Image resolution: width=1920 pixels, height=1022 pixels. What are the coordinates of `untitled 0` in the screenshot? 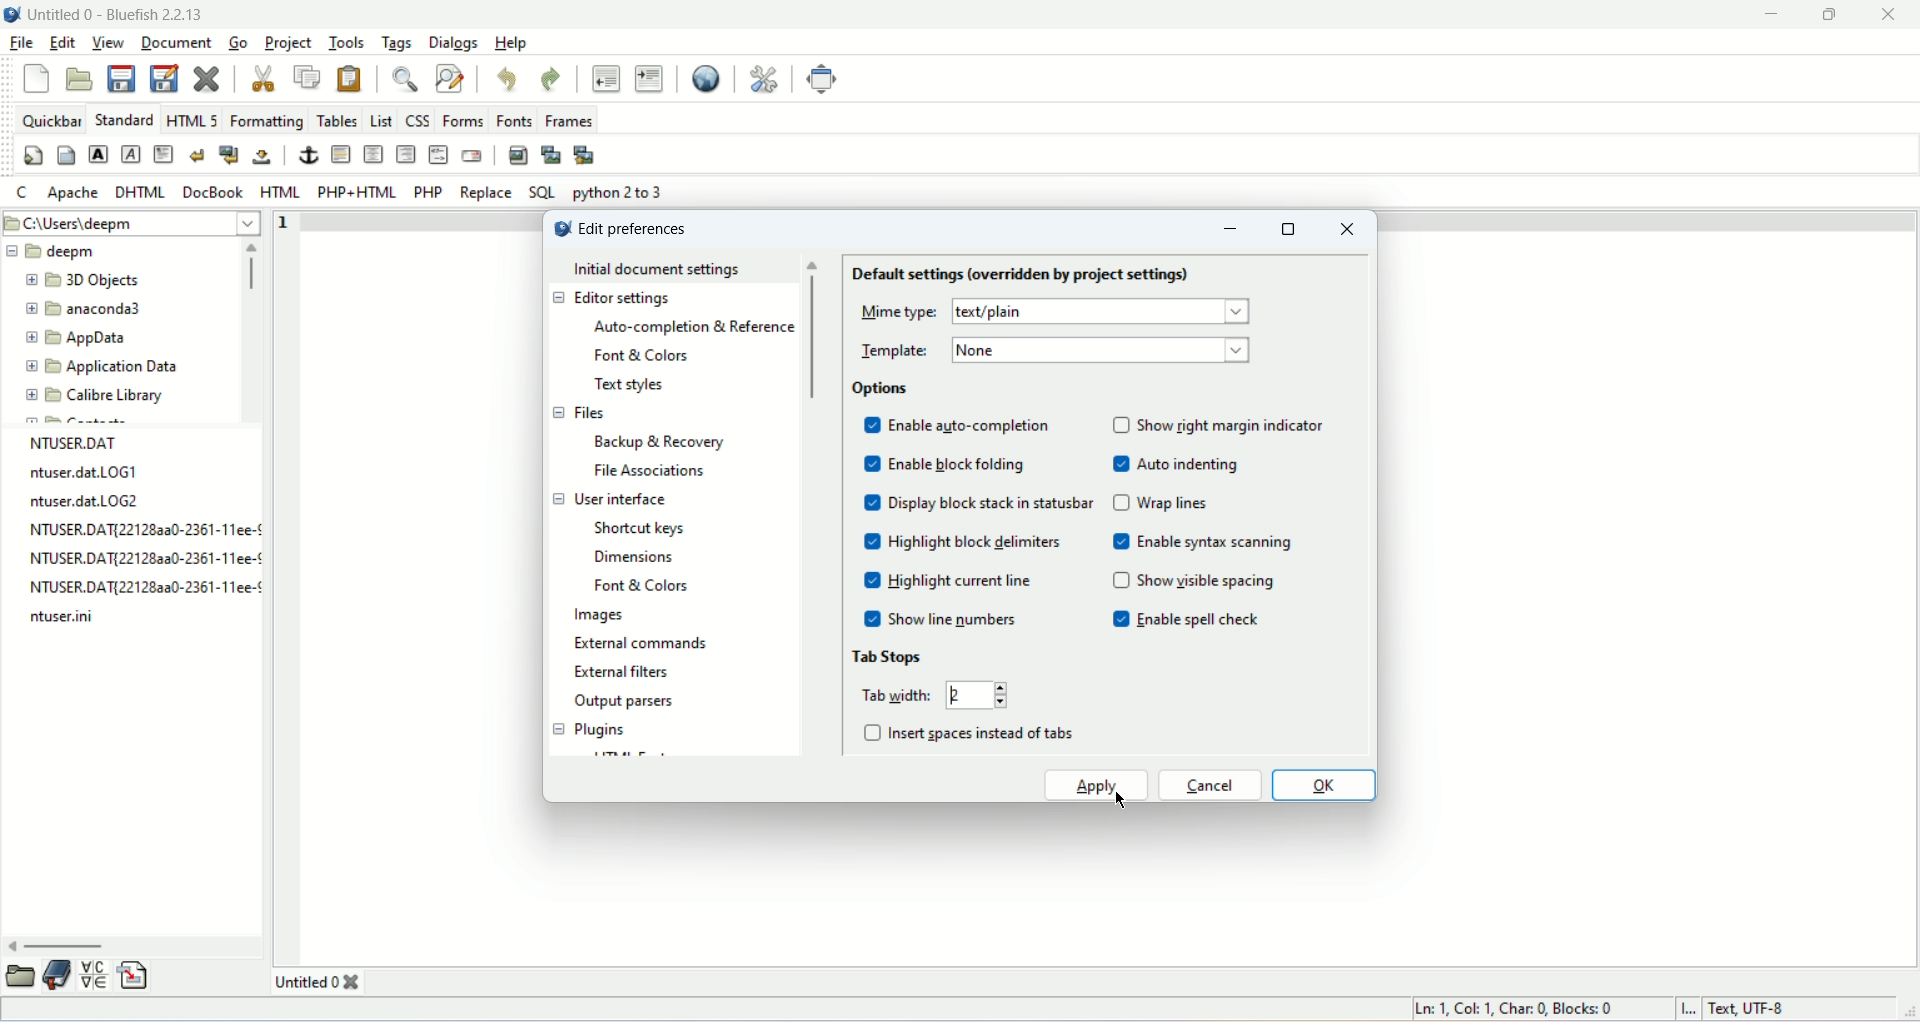 It's located at (316, 983).